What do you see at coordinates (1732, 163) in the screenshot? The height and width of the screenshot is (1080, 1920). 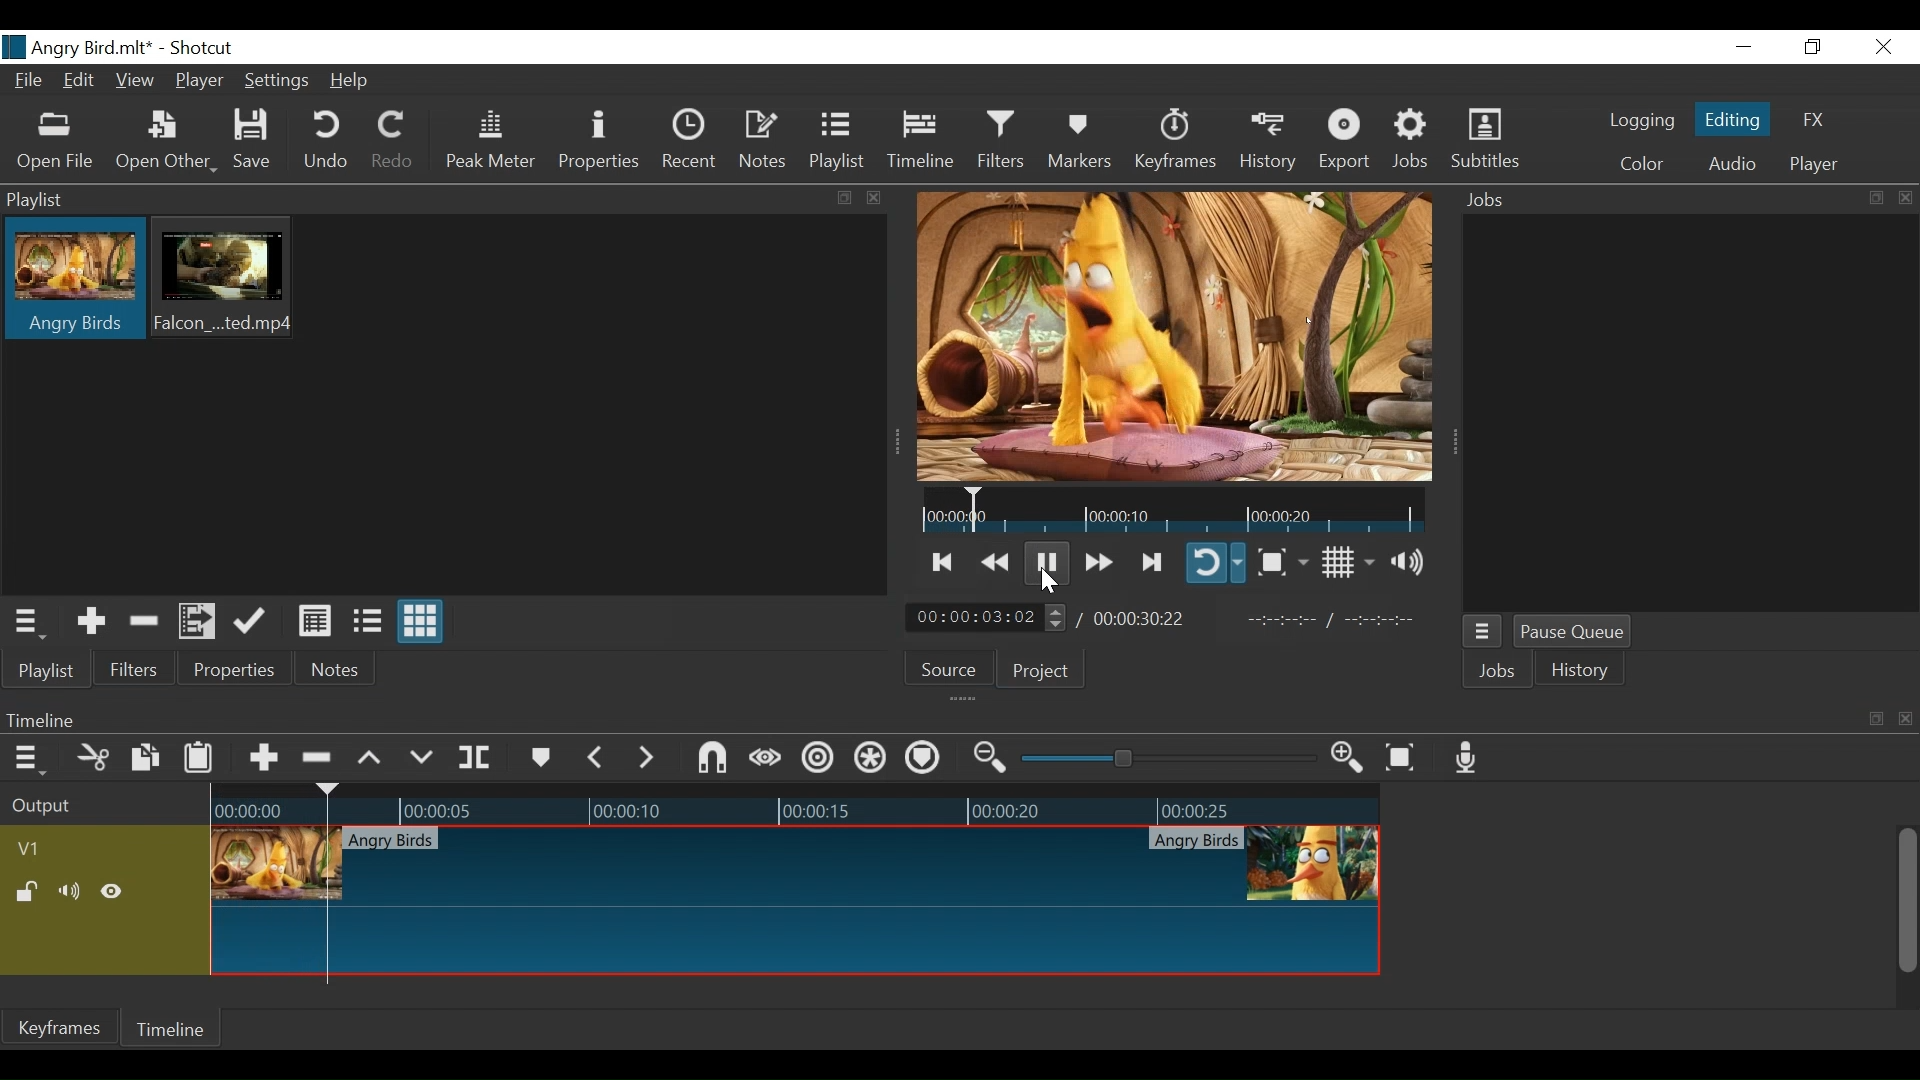 I see `Audio` at bounding box center [1732, 163].